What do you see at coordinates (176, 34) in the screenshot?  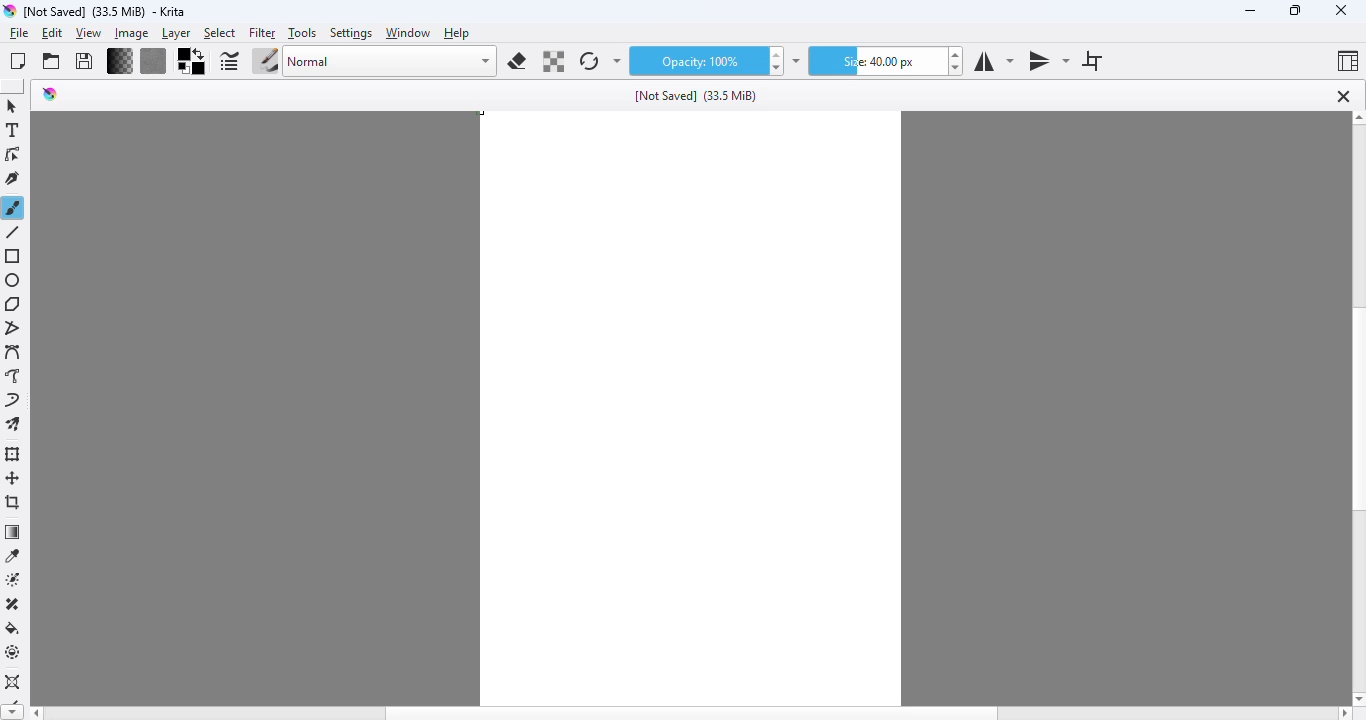 I see `layer` at bounding box center [176, 34].